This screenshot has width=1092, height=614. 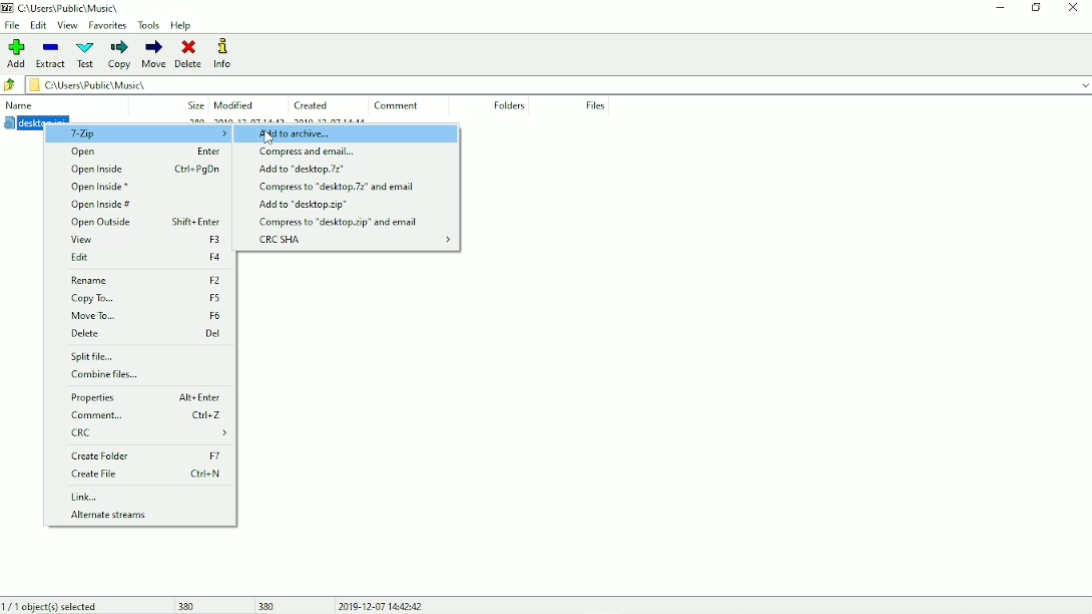 What do you see at coordinates (145, 281) in the screenshot?
I see `Rename` at bounding box center [145, 281].